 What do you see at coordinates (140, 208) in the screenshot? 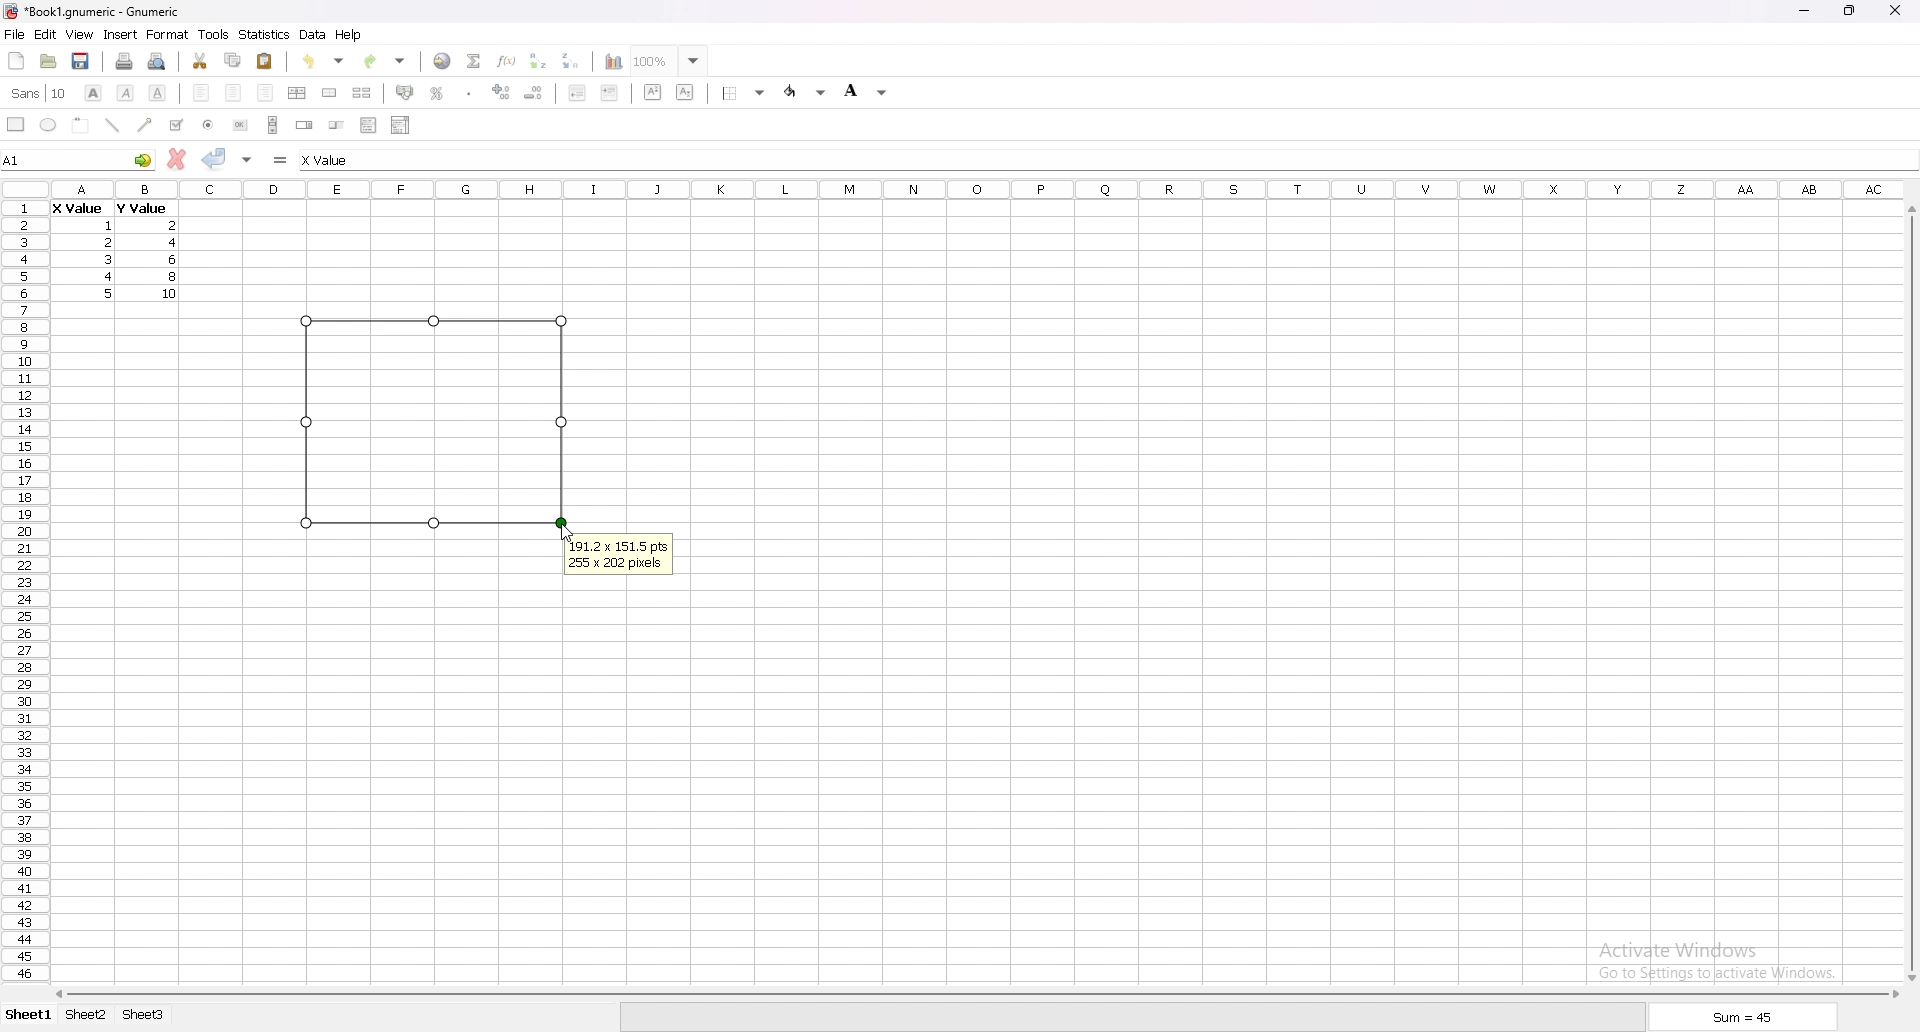
I see `value` at bounding box center [140, 208].